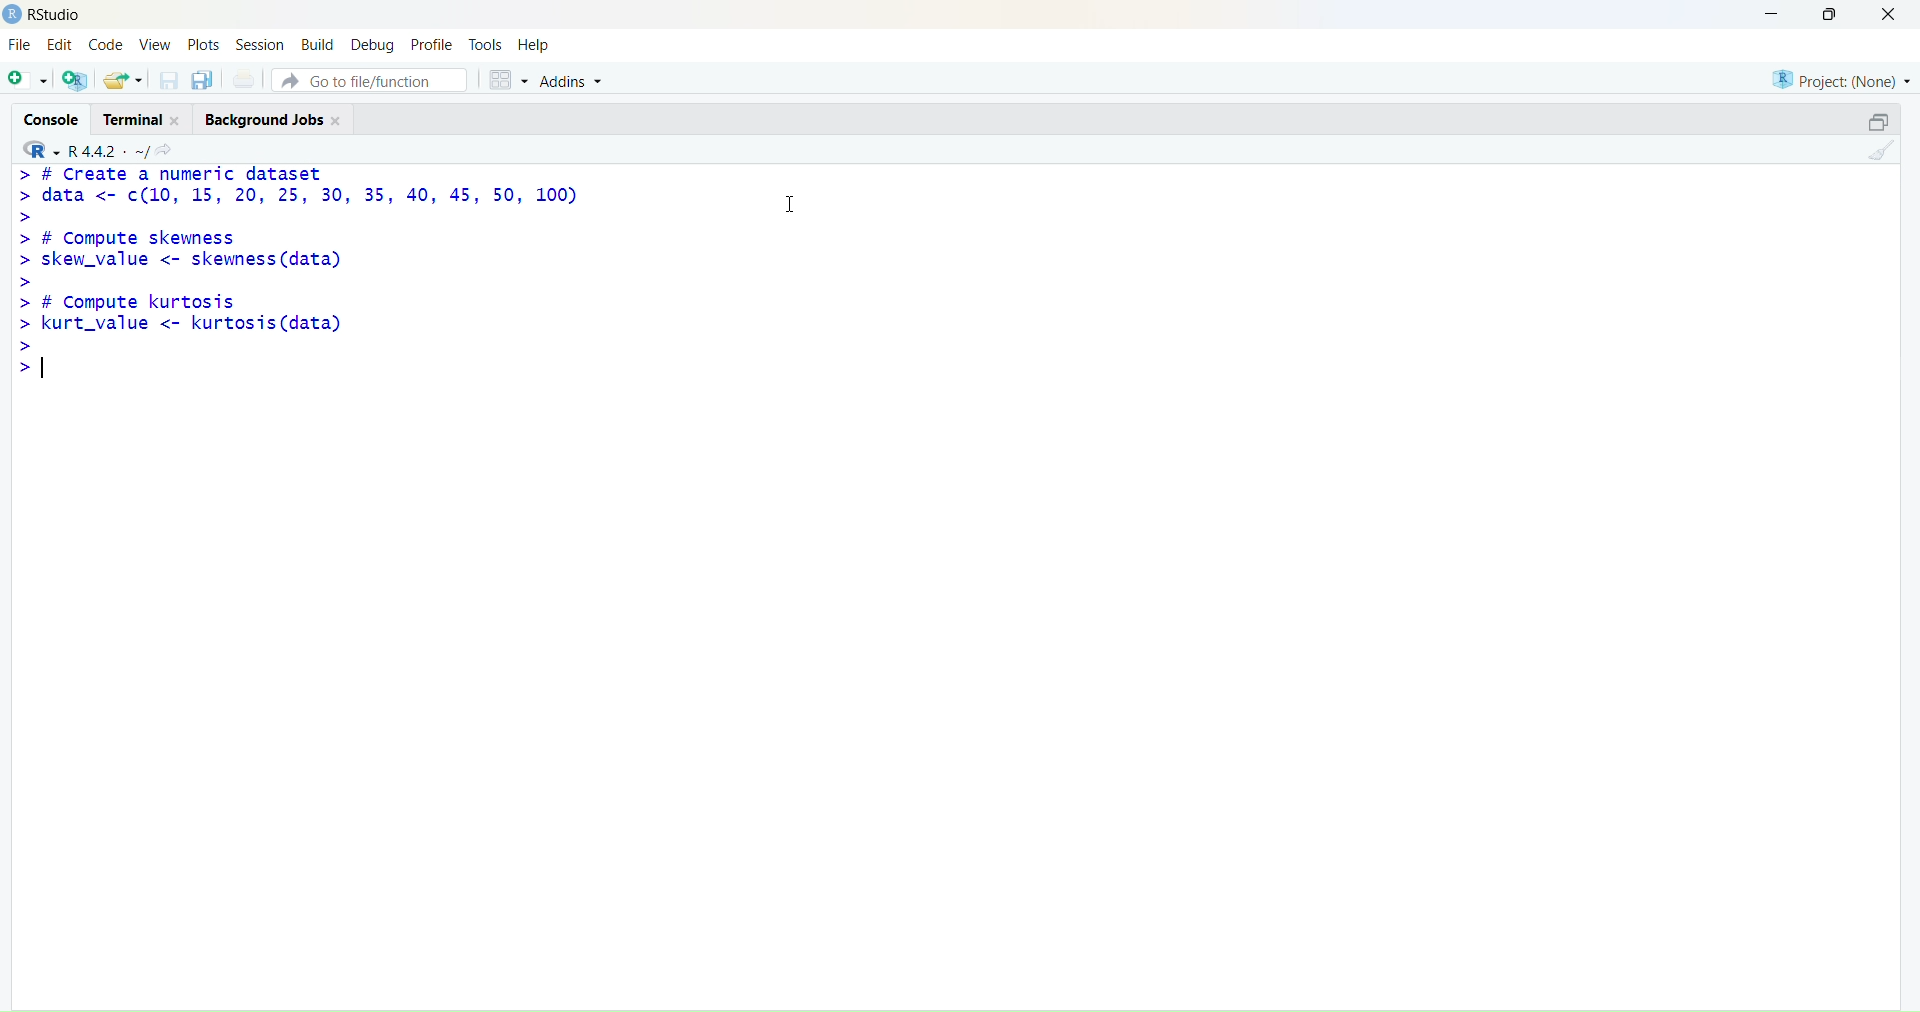 The height and width of the screenshot is (1012, 1920). What do you see at coordinates (1774, 15) in the screenshot?
I see `Minimize` at bounding box center [1774, 15].